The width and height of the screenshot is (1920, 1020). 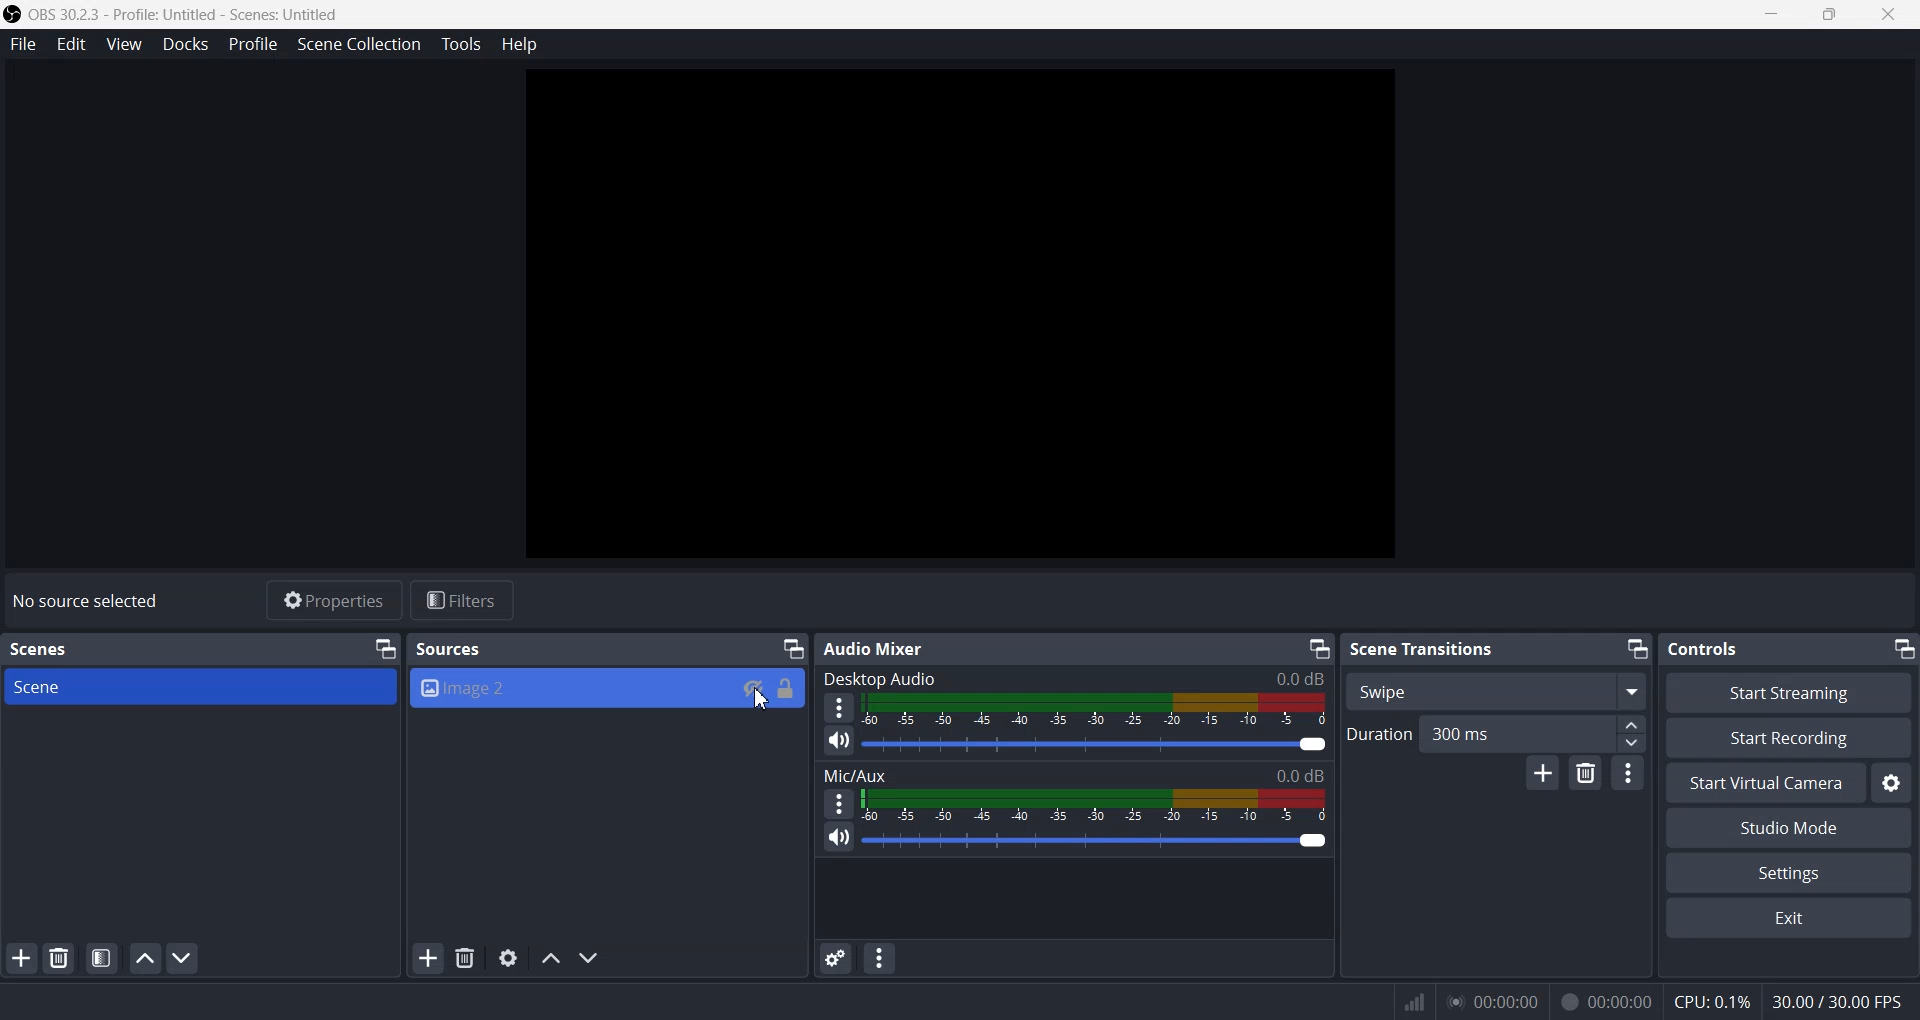 What do you see at coordinates (885, 957) in the screenshot?
I see `Audio mixer menu` at bounding box center [885, 957].